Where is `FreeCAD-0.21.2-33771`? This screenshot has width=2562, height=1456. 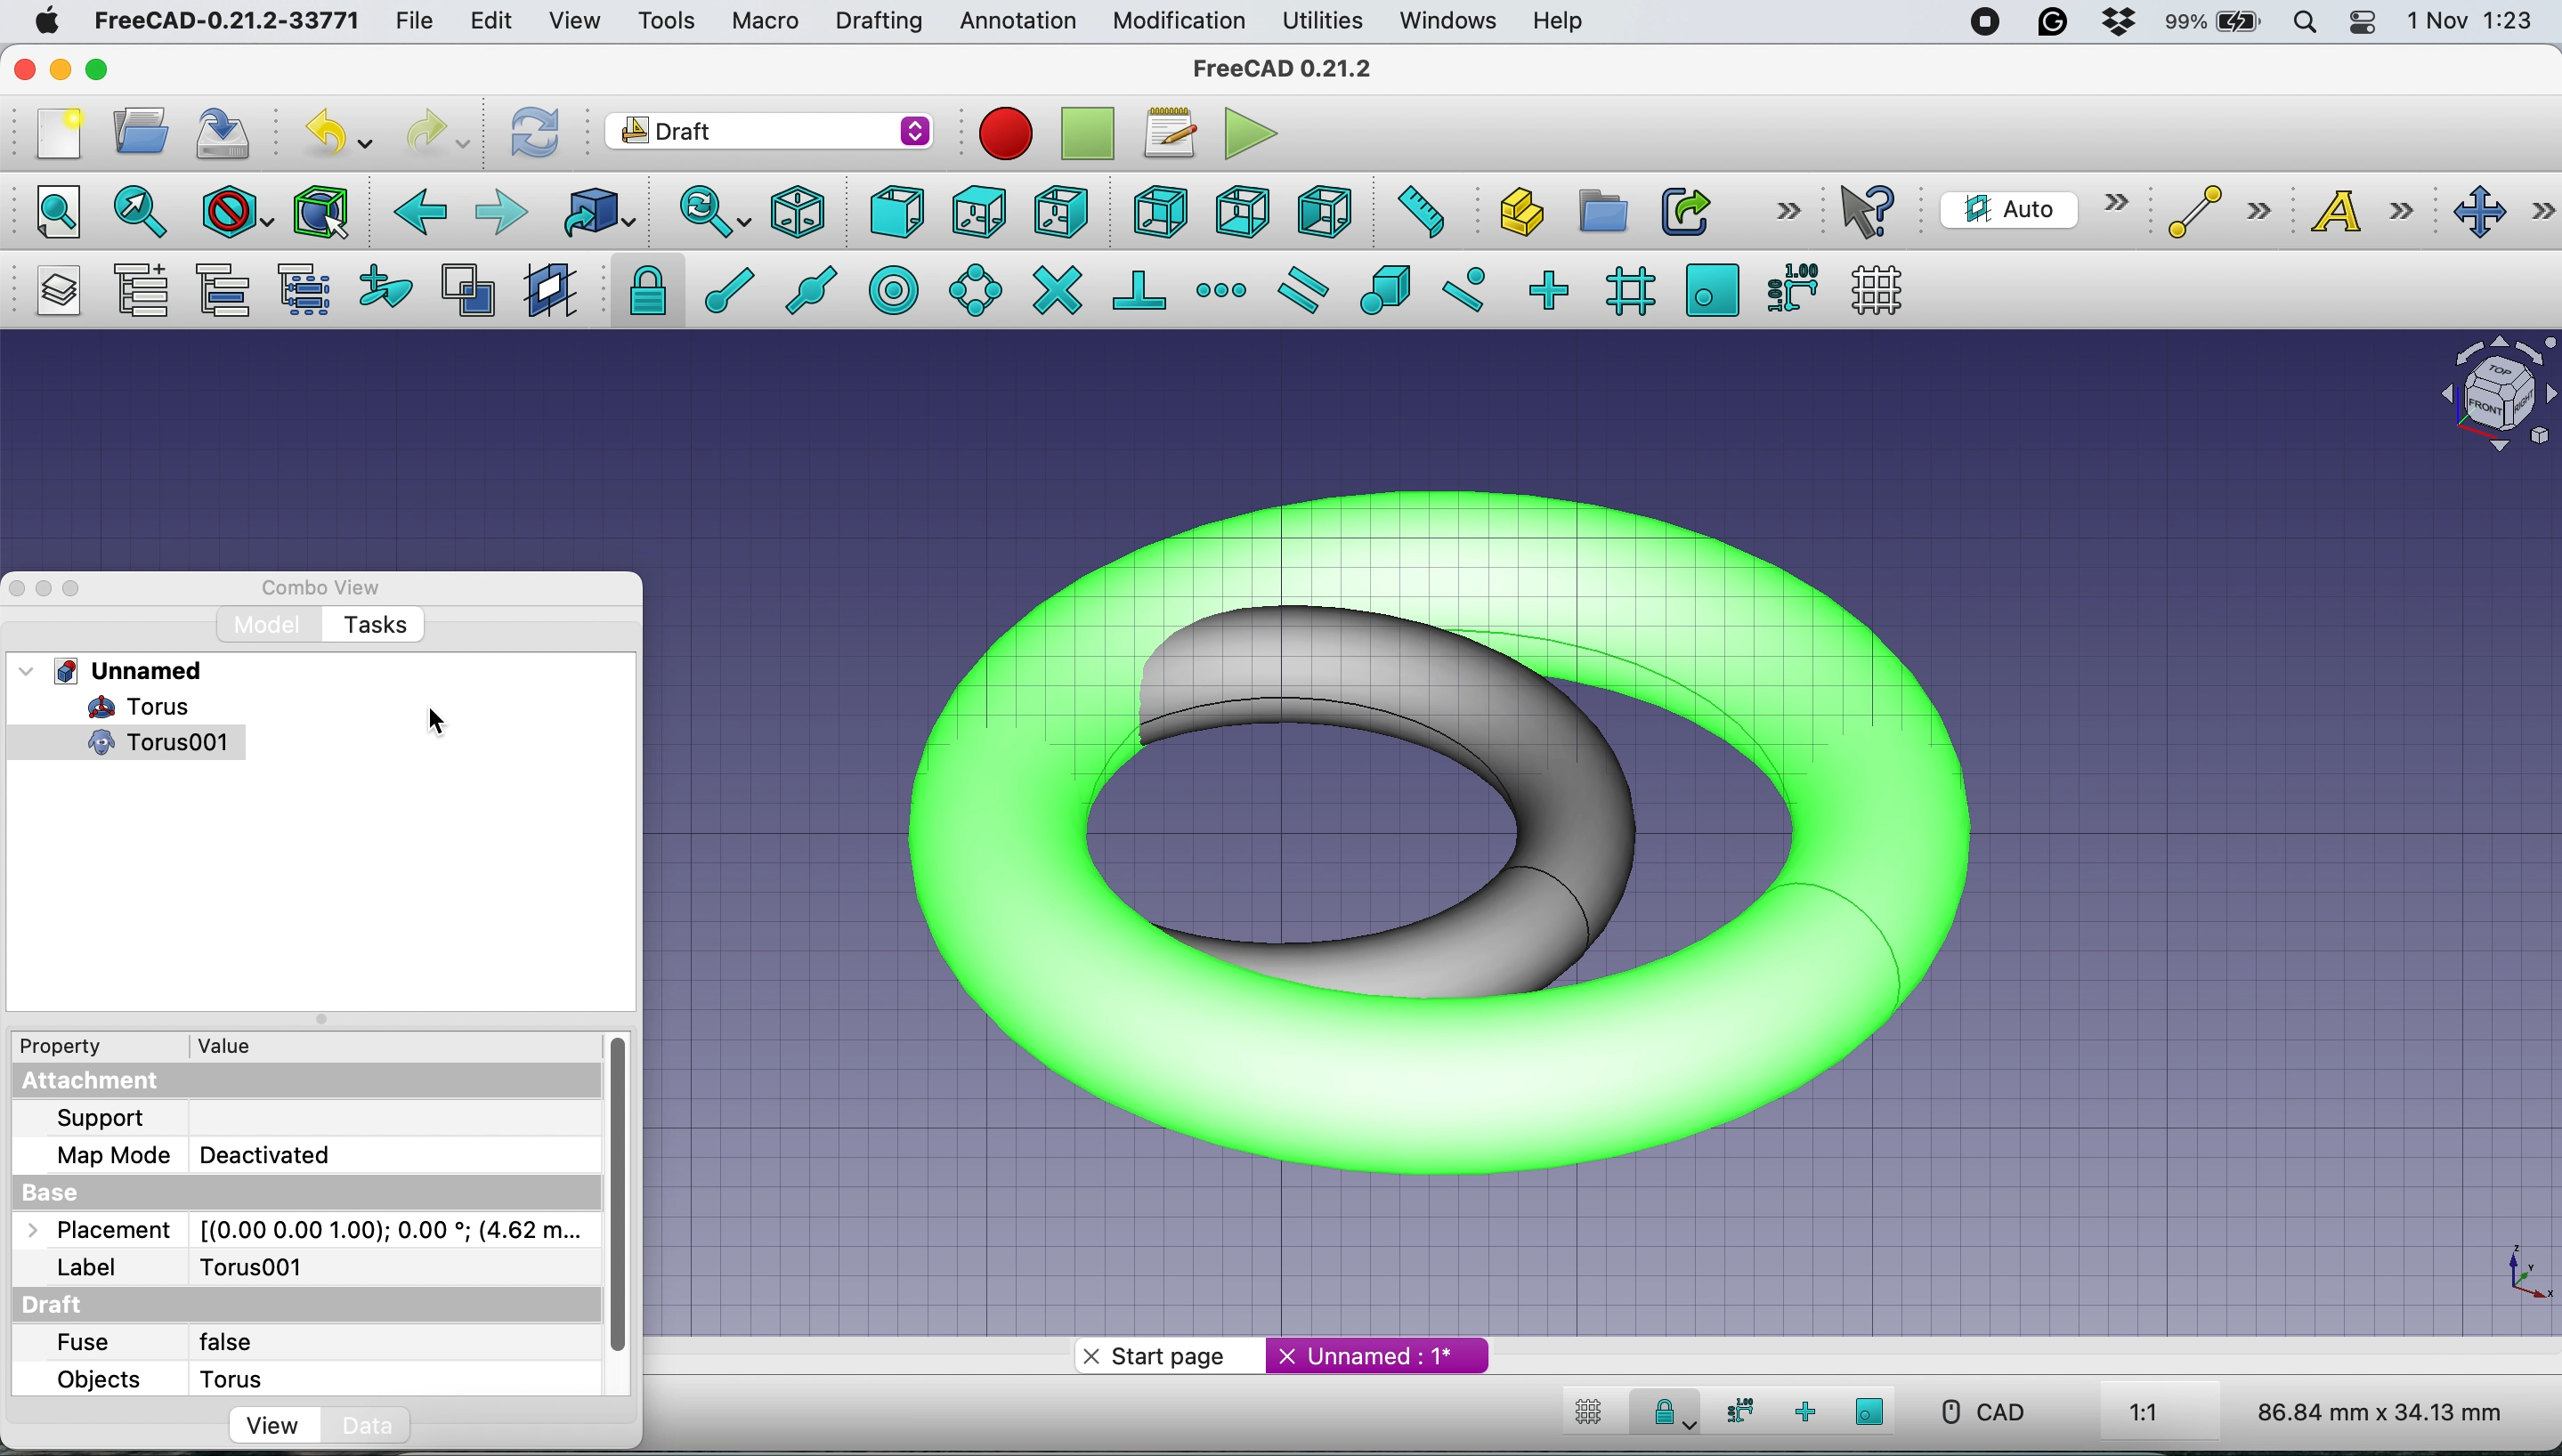
FreeCAD-0.21.2-33771 is located at coordinates (228, 19).